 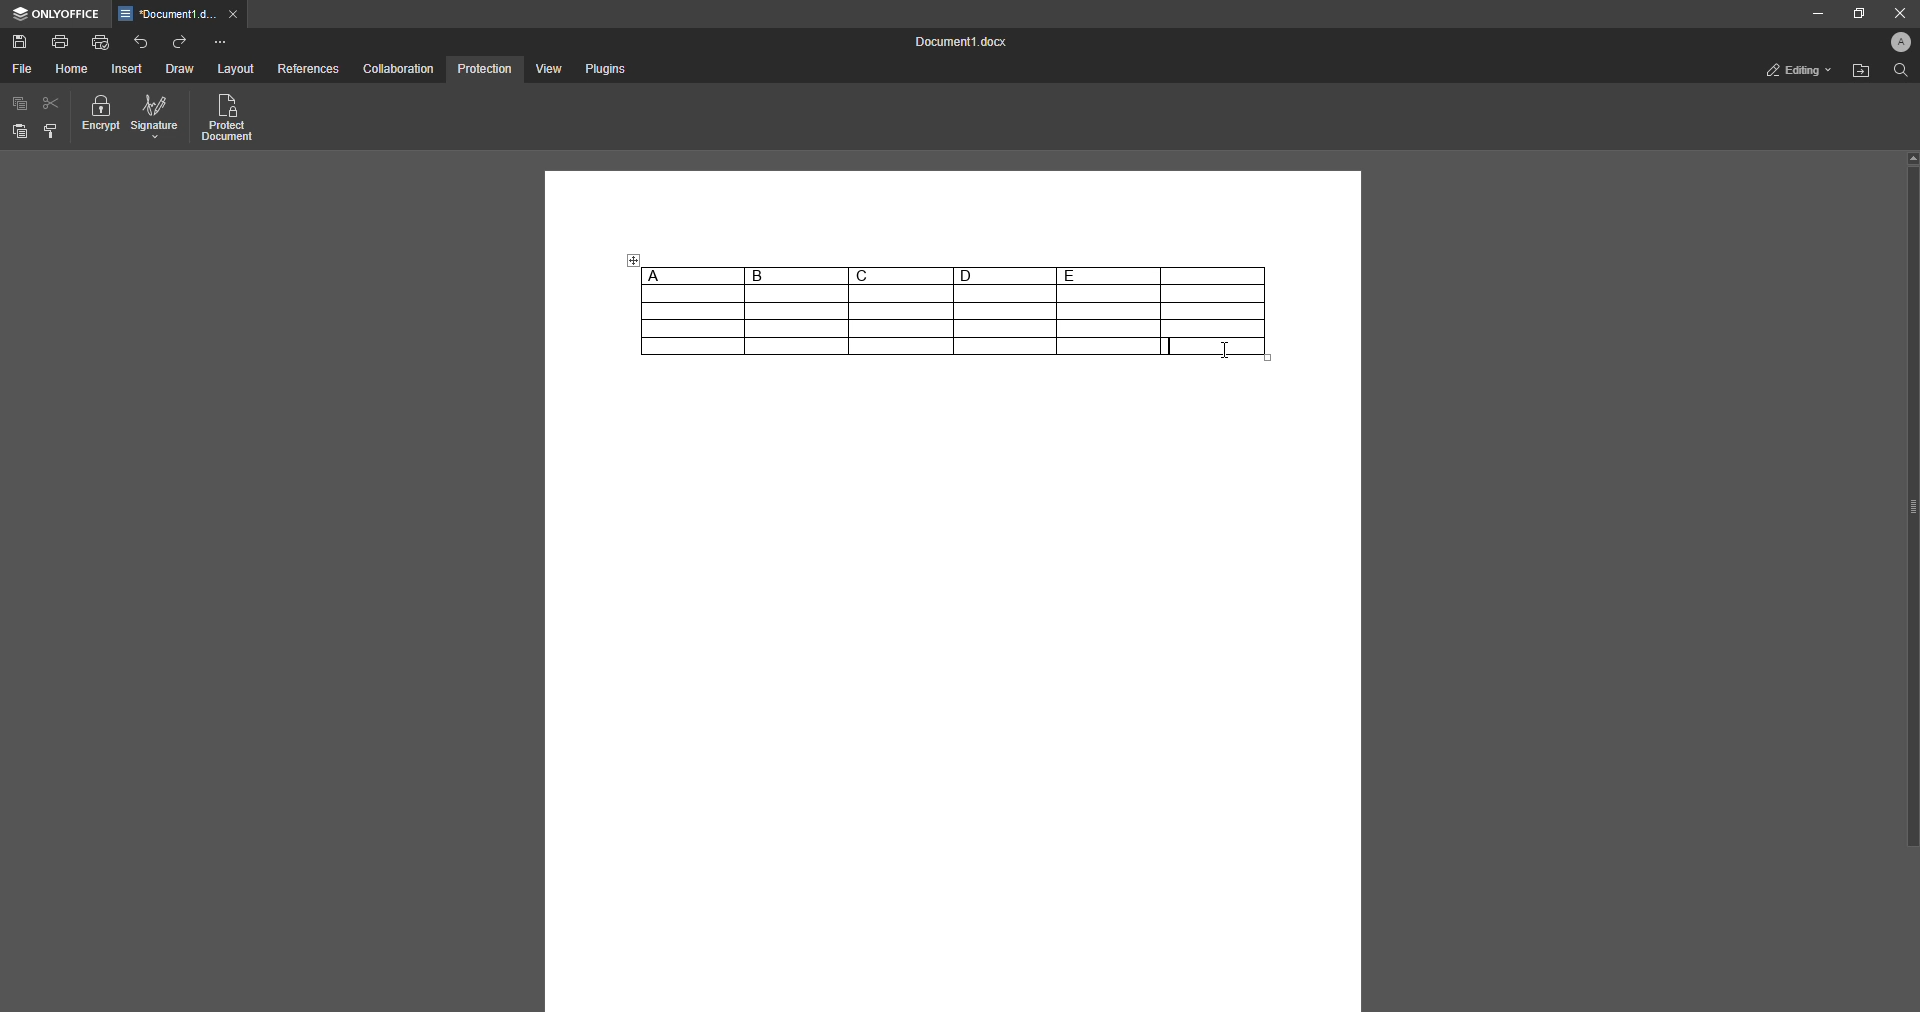 I want to click on Editing, so click(x=1793, y=70).